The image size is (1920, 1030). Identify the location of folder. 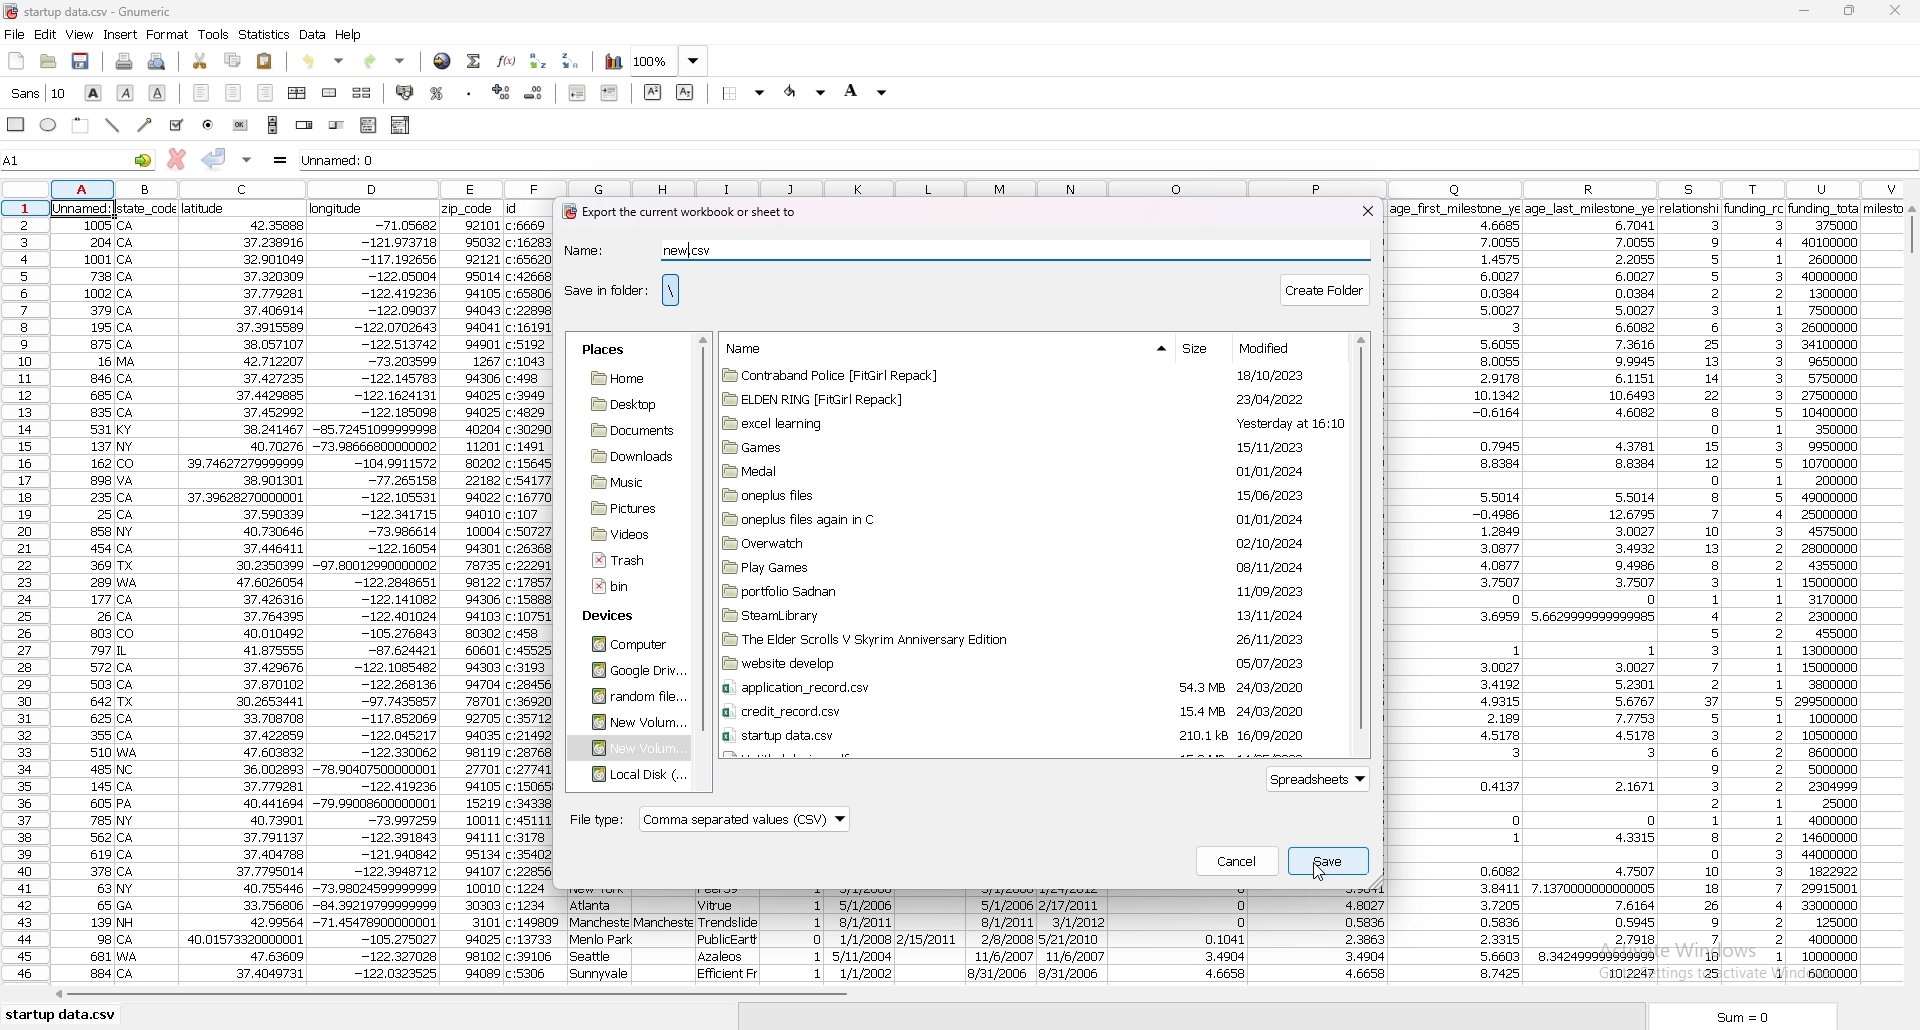
(1023, 615).